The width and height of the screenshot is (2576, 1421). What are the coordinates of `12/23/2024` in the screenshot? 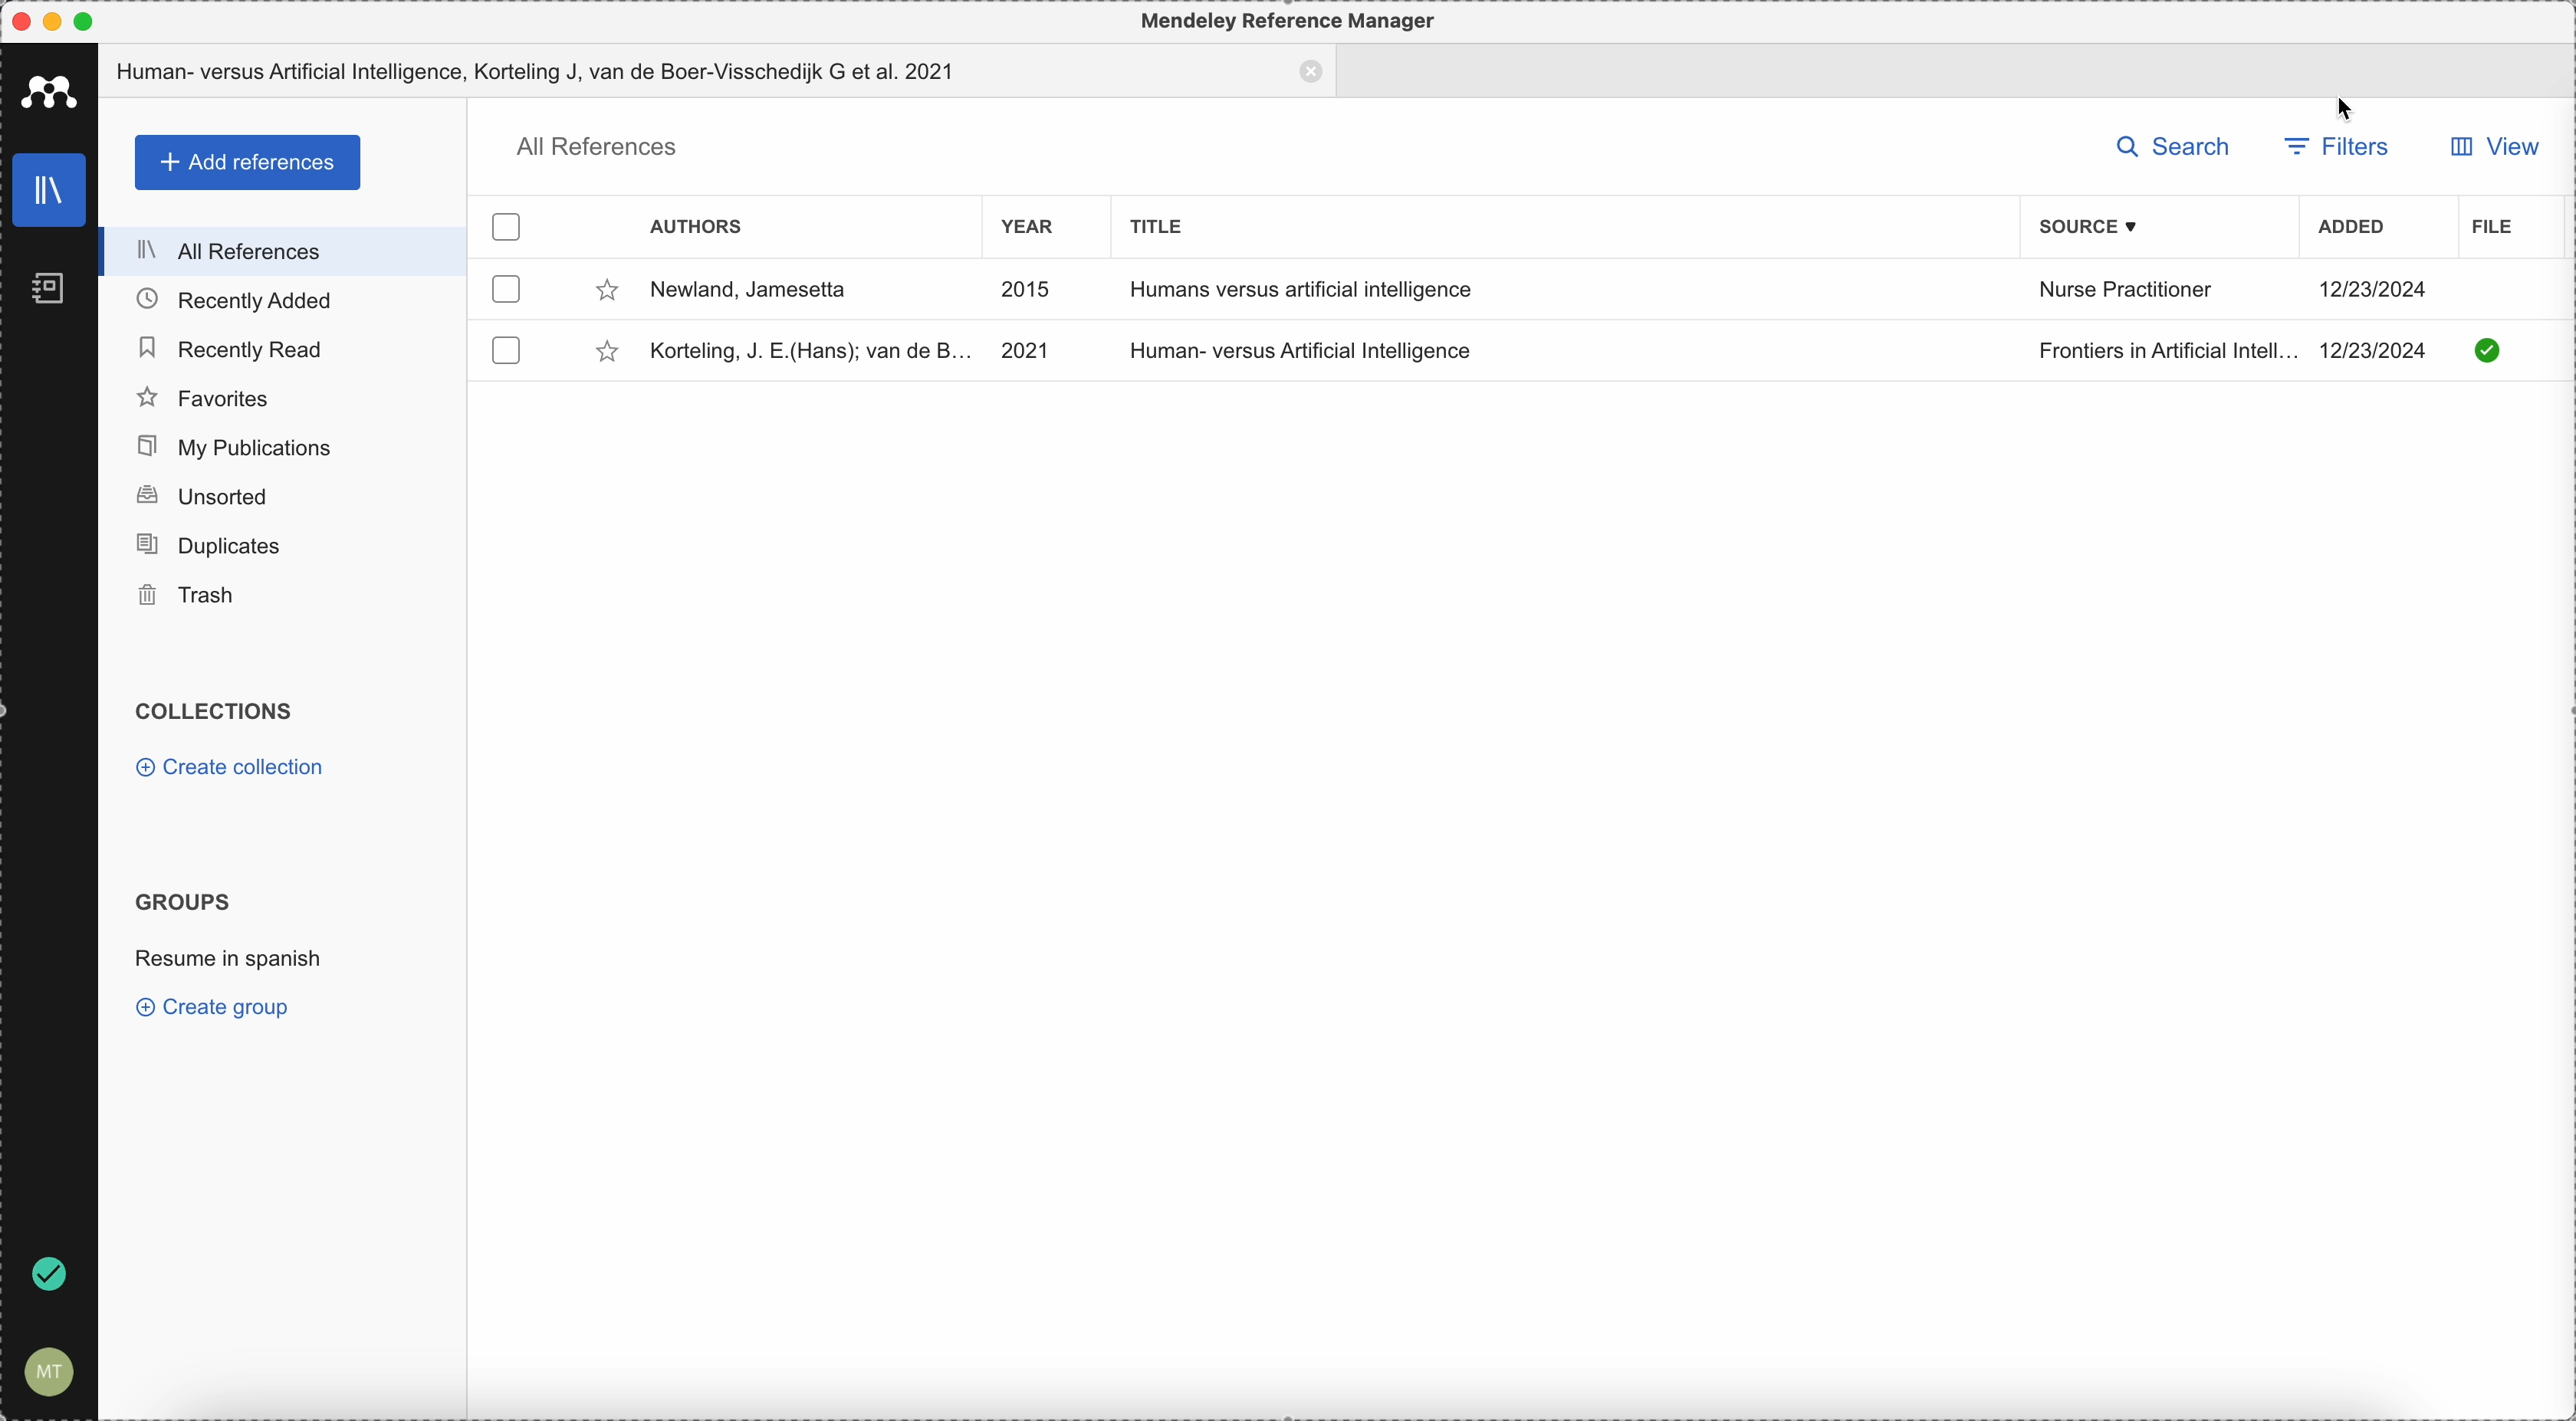 It's located at (2372, 292).